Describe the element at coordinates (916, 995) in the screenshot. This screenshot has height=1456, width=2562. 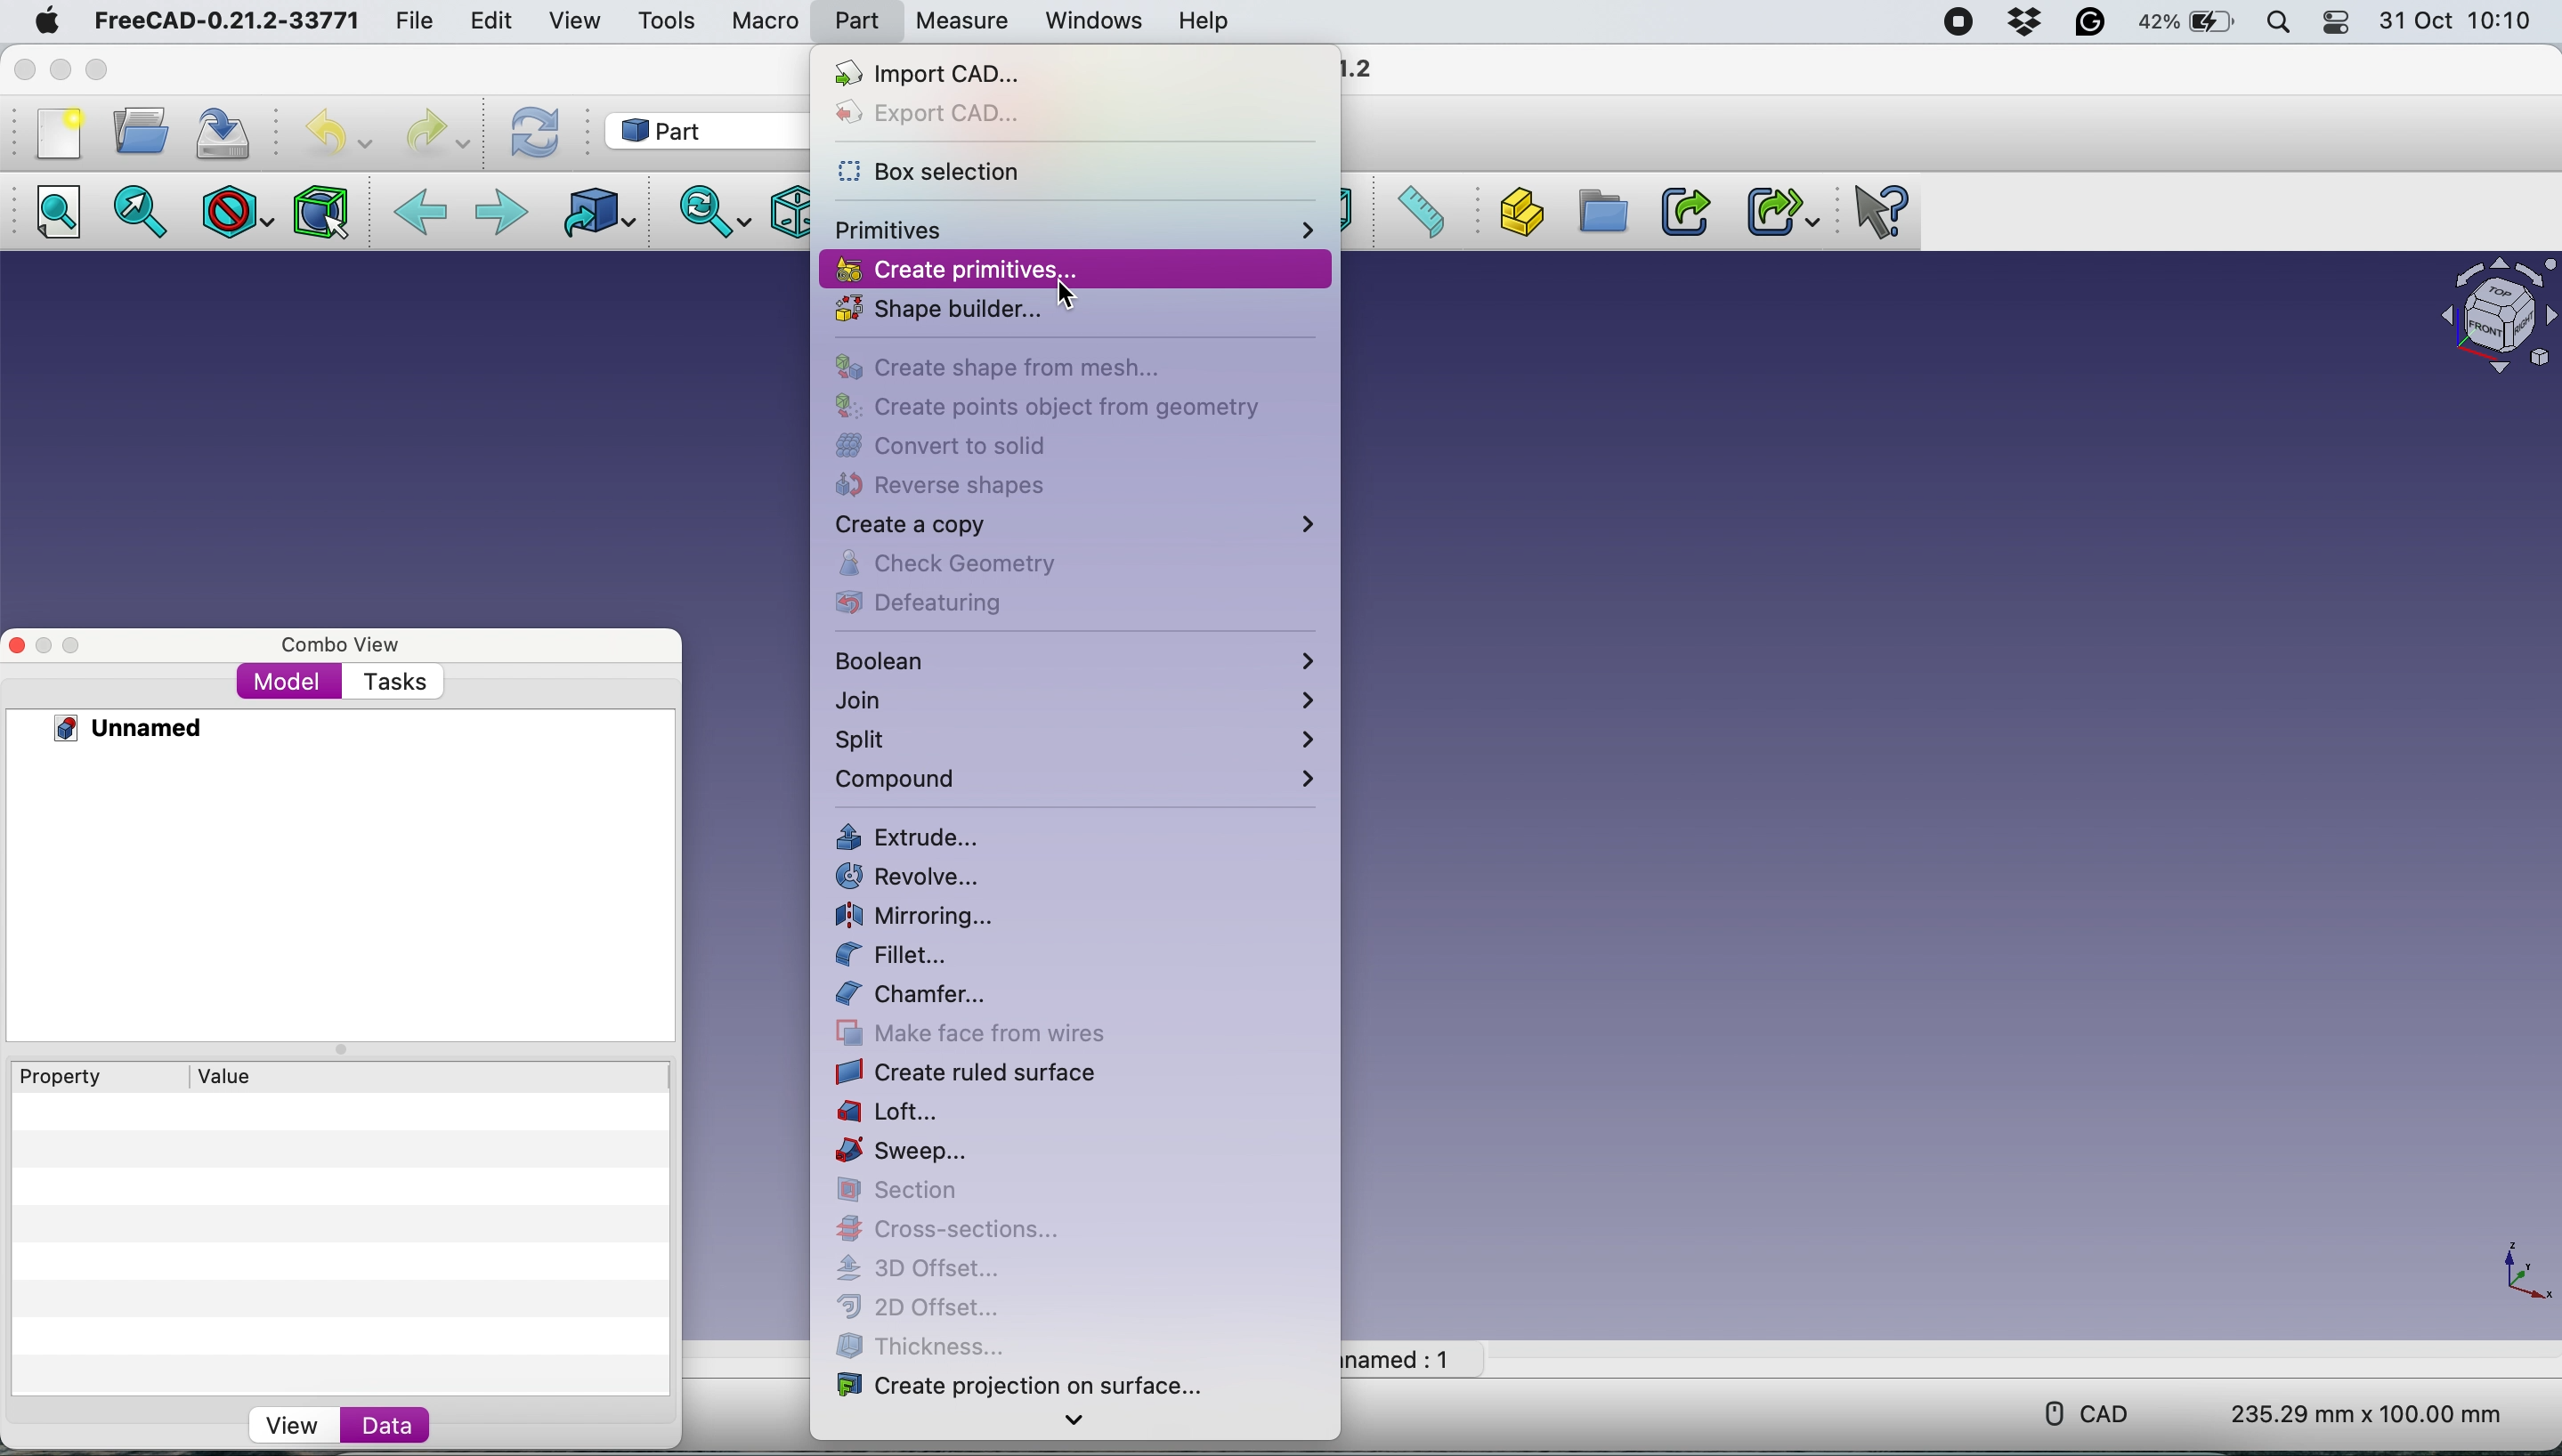
I see `chamfer` at that location.